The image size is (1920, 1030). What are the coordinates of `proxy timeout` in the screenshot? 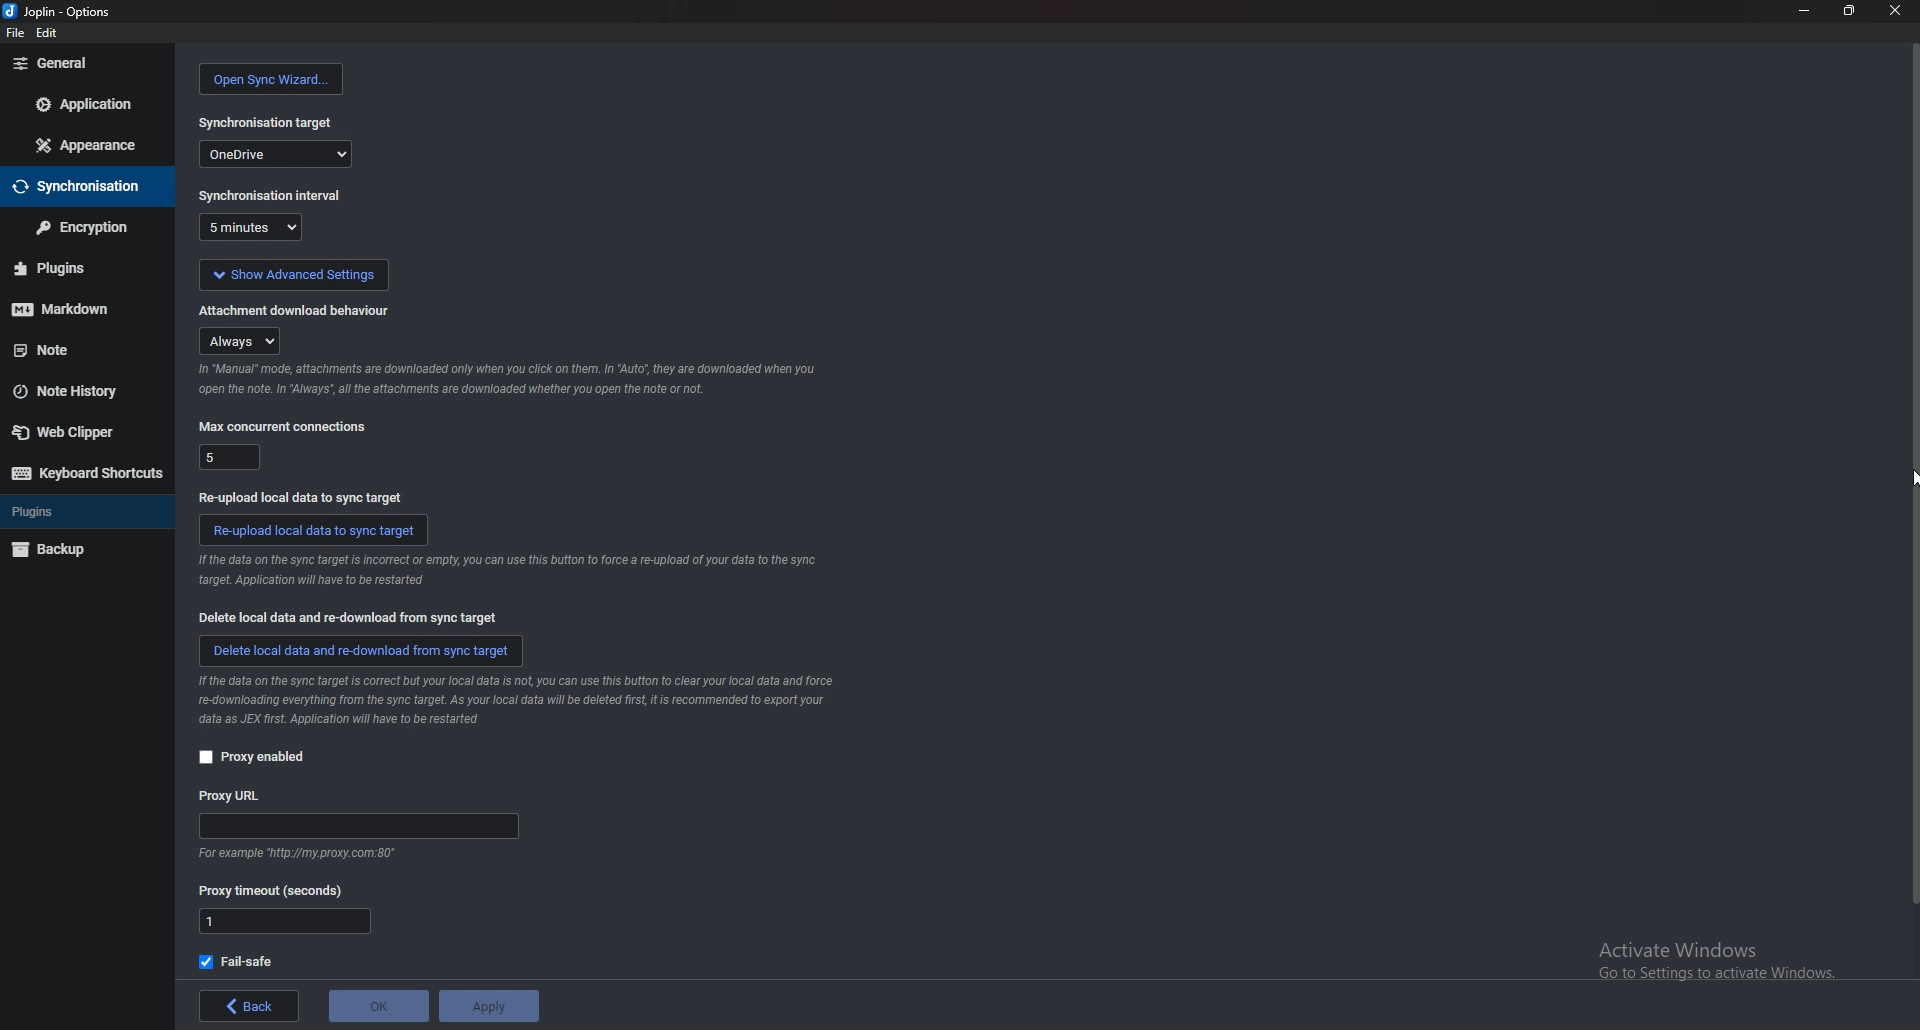 It's located at (284, 921).